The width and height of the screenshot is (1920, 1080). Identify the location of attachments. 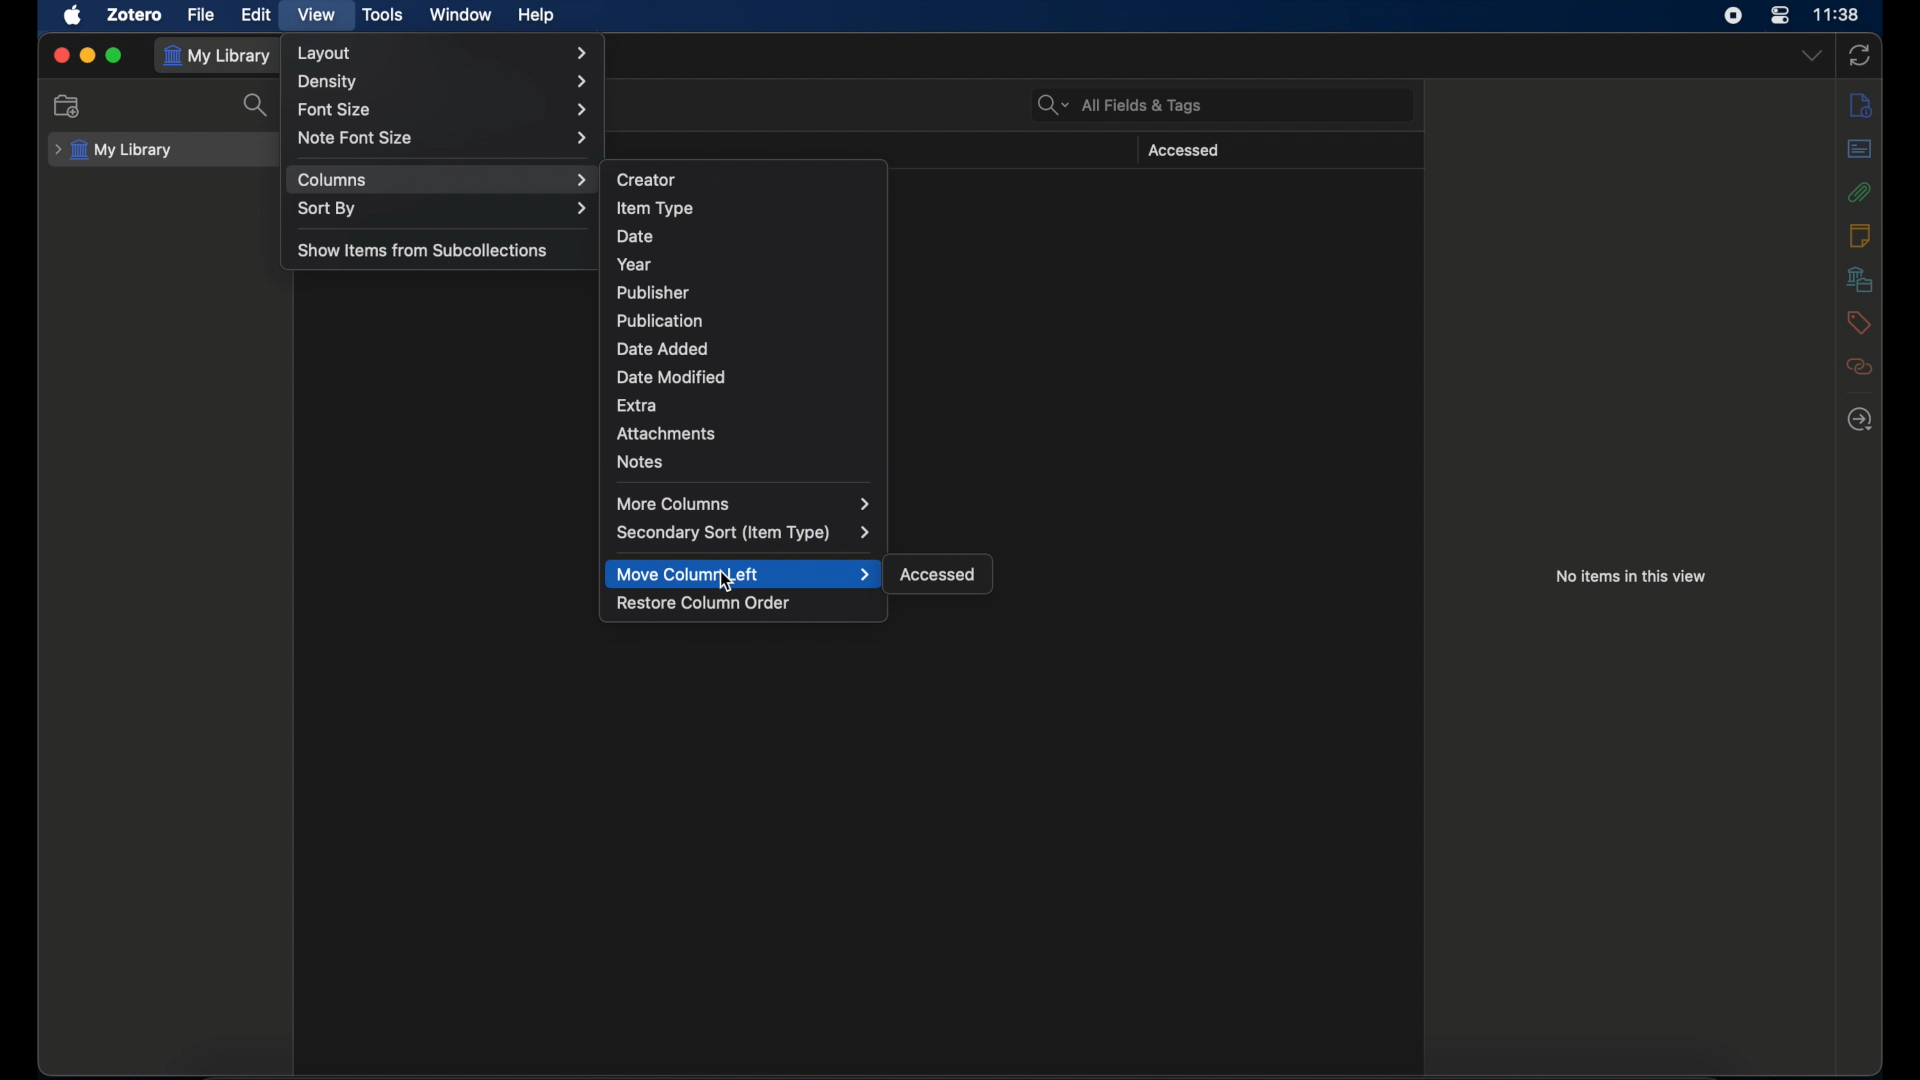
(1860, 192).